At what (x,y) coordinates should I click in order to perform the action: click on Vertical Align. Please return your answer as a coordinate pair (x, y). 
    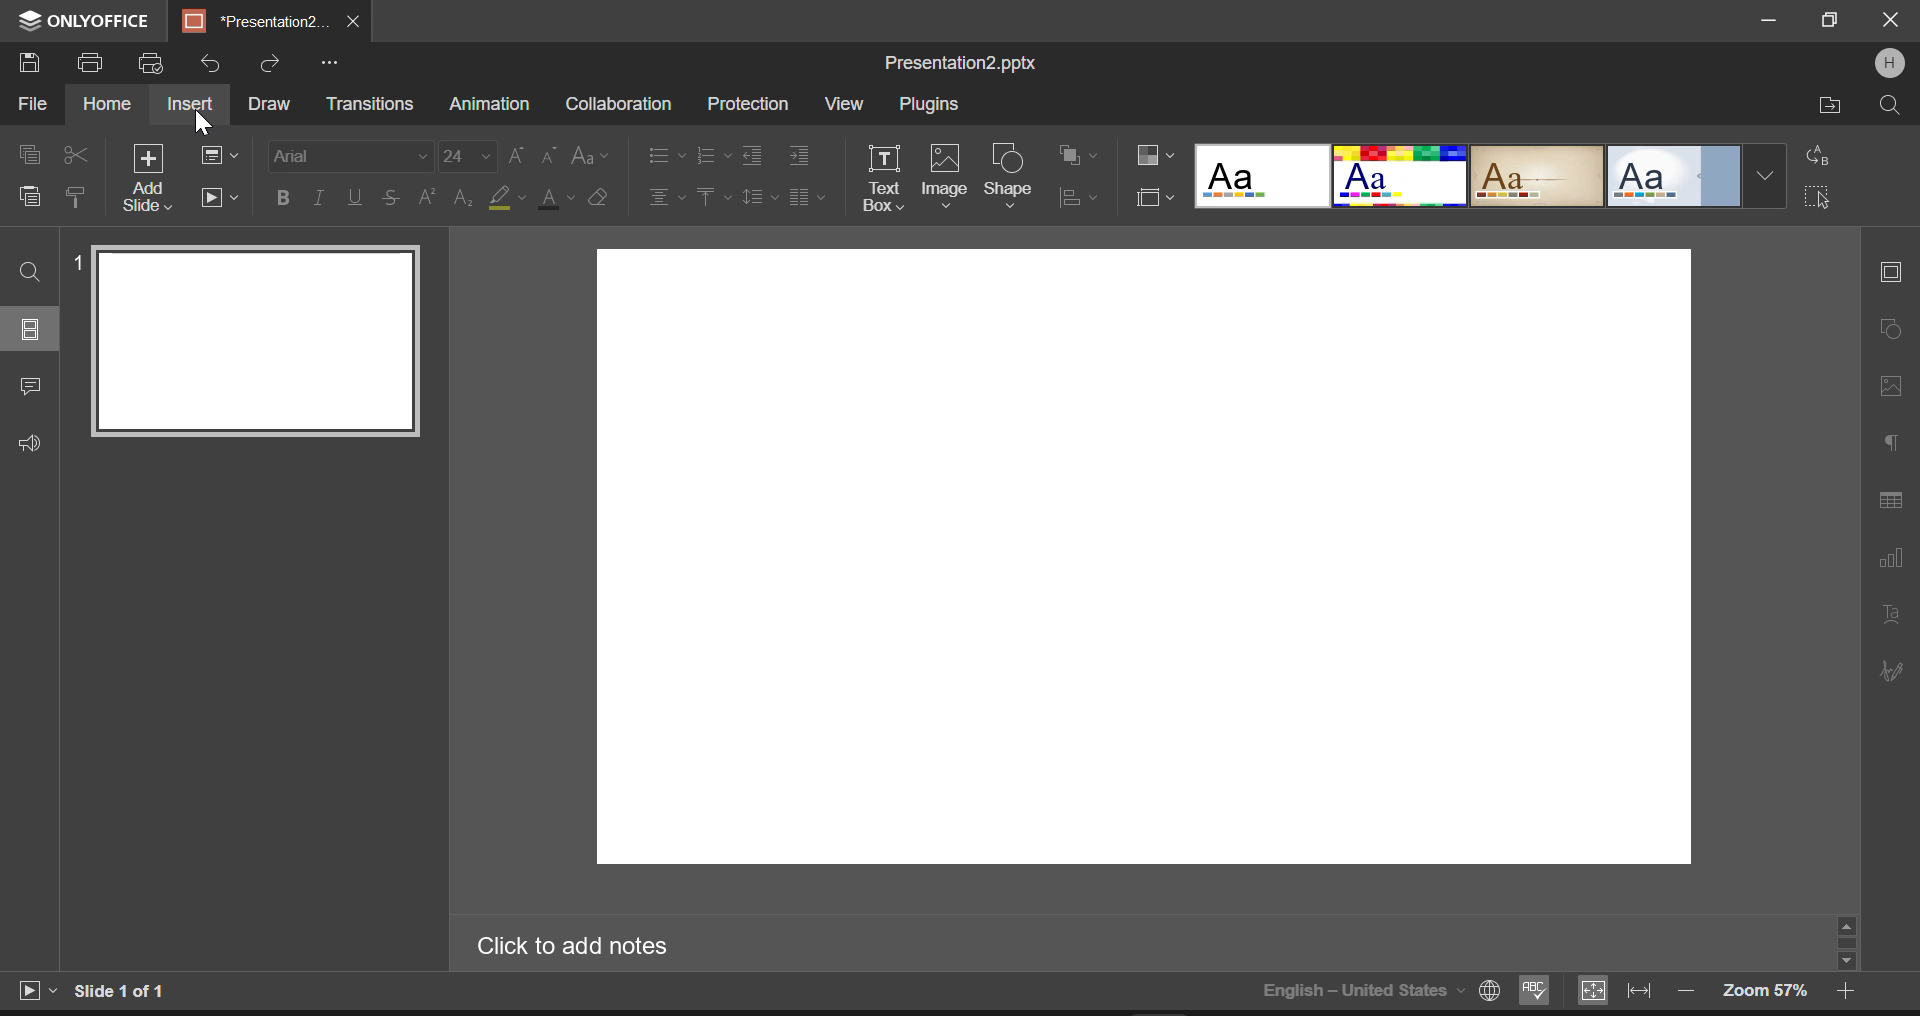
    Looking at the image, I should click on (713, 195).